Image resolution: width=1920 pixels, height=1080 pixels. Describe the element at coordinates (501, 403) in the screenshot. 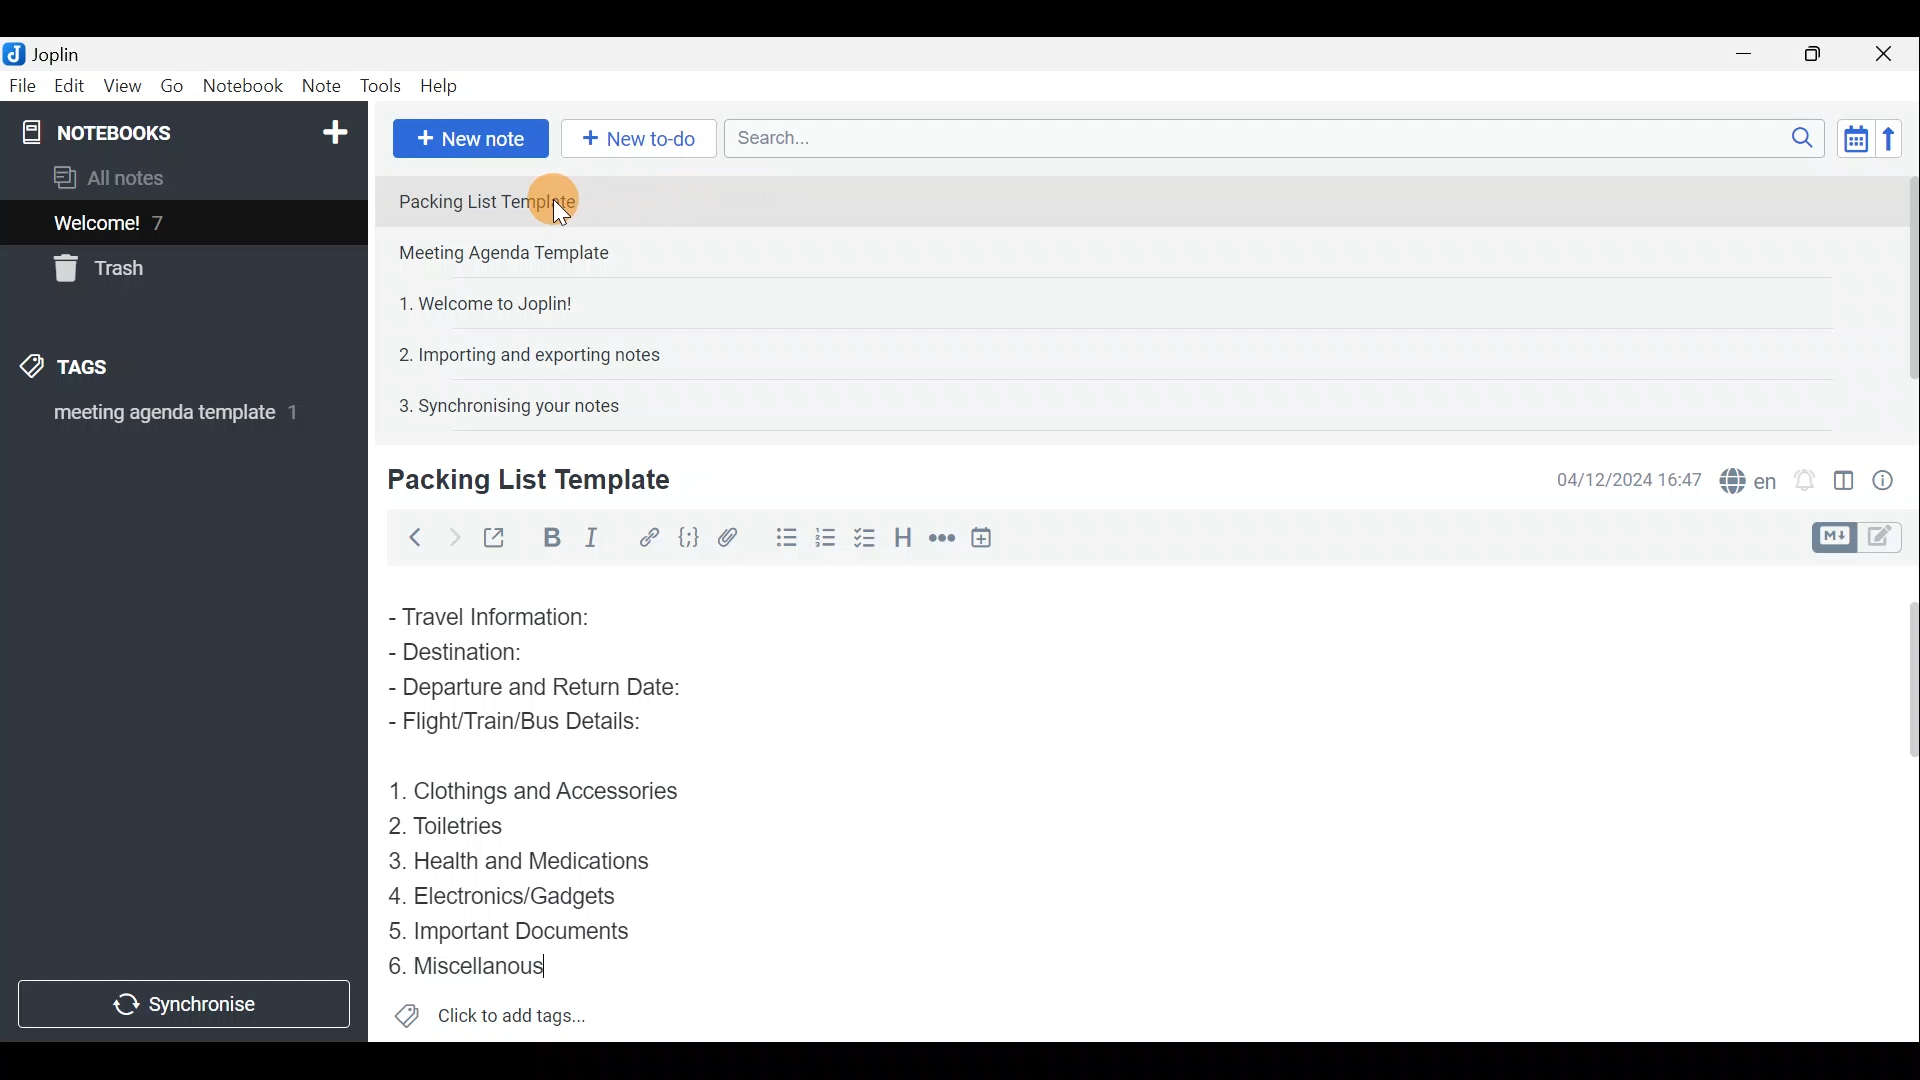

I see `Note 5` at that location.